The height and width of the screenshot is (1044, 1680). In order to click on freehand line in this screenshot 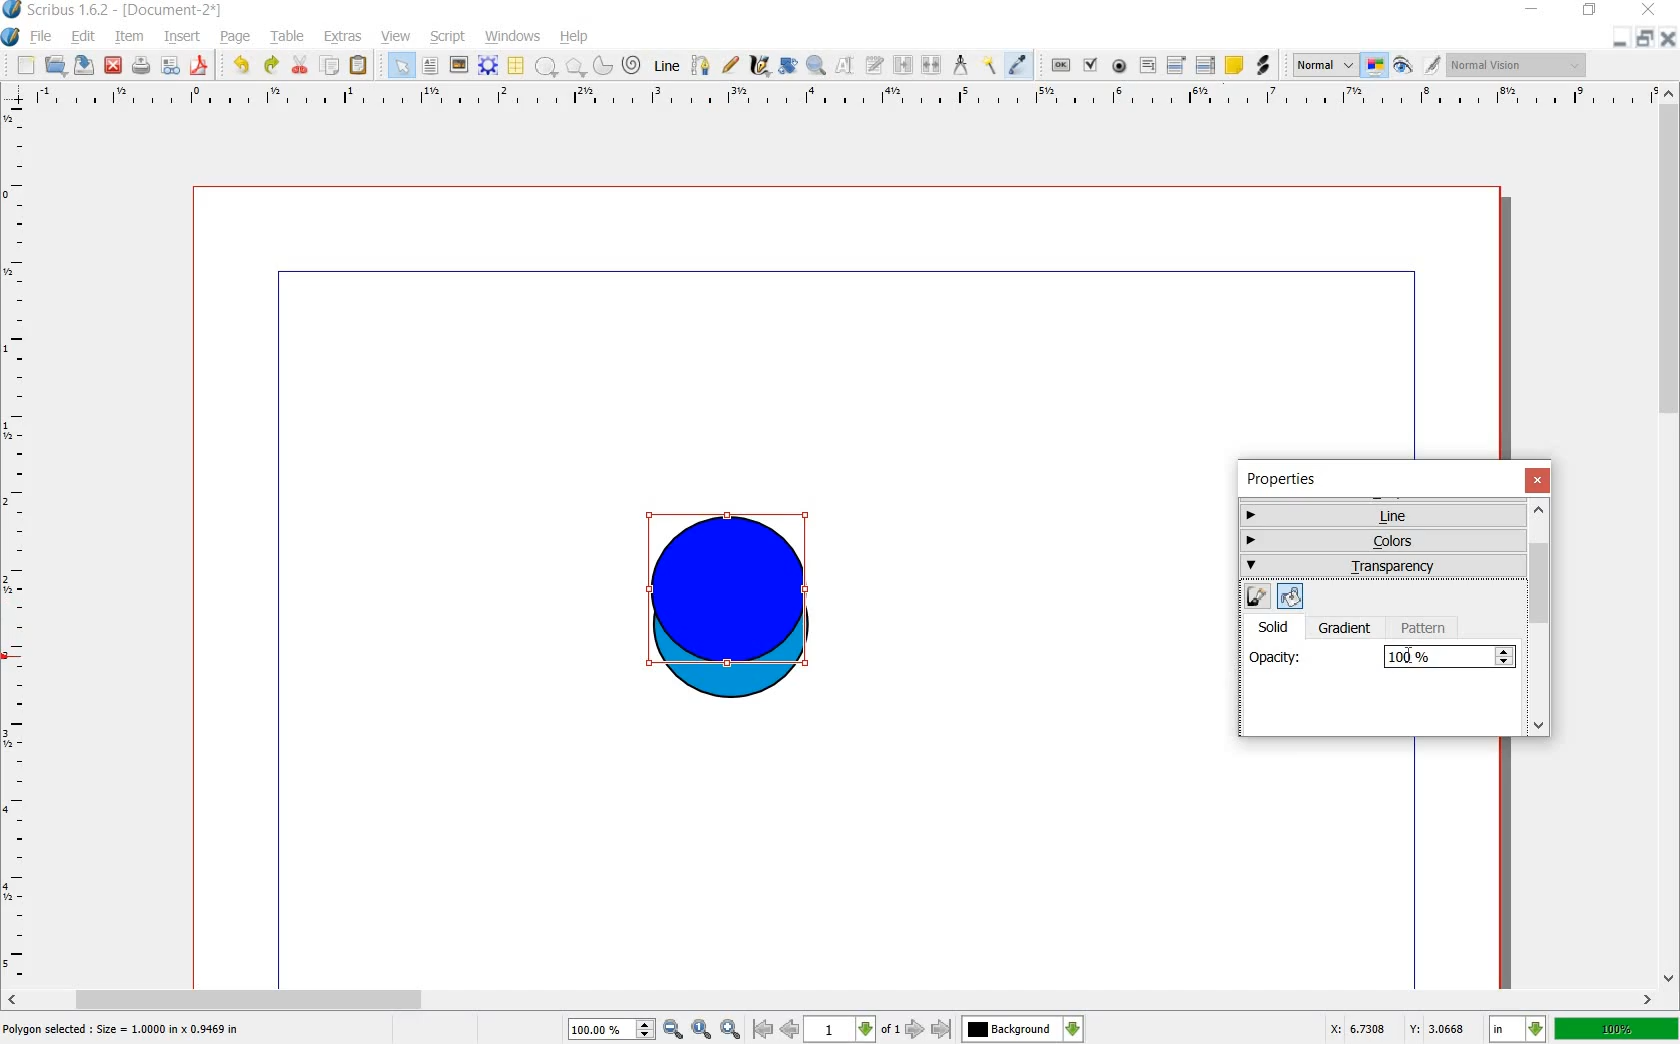, I will do `click(732, 65)`.